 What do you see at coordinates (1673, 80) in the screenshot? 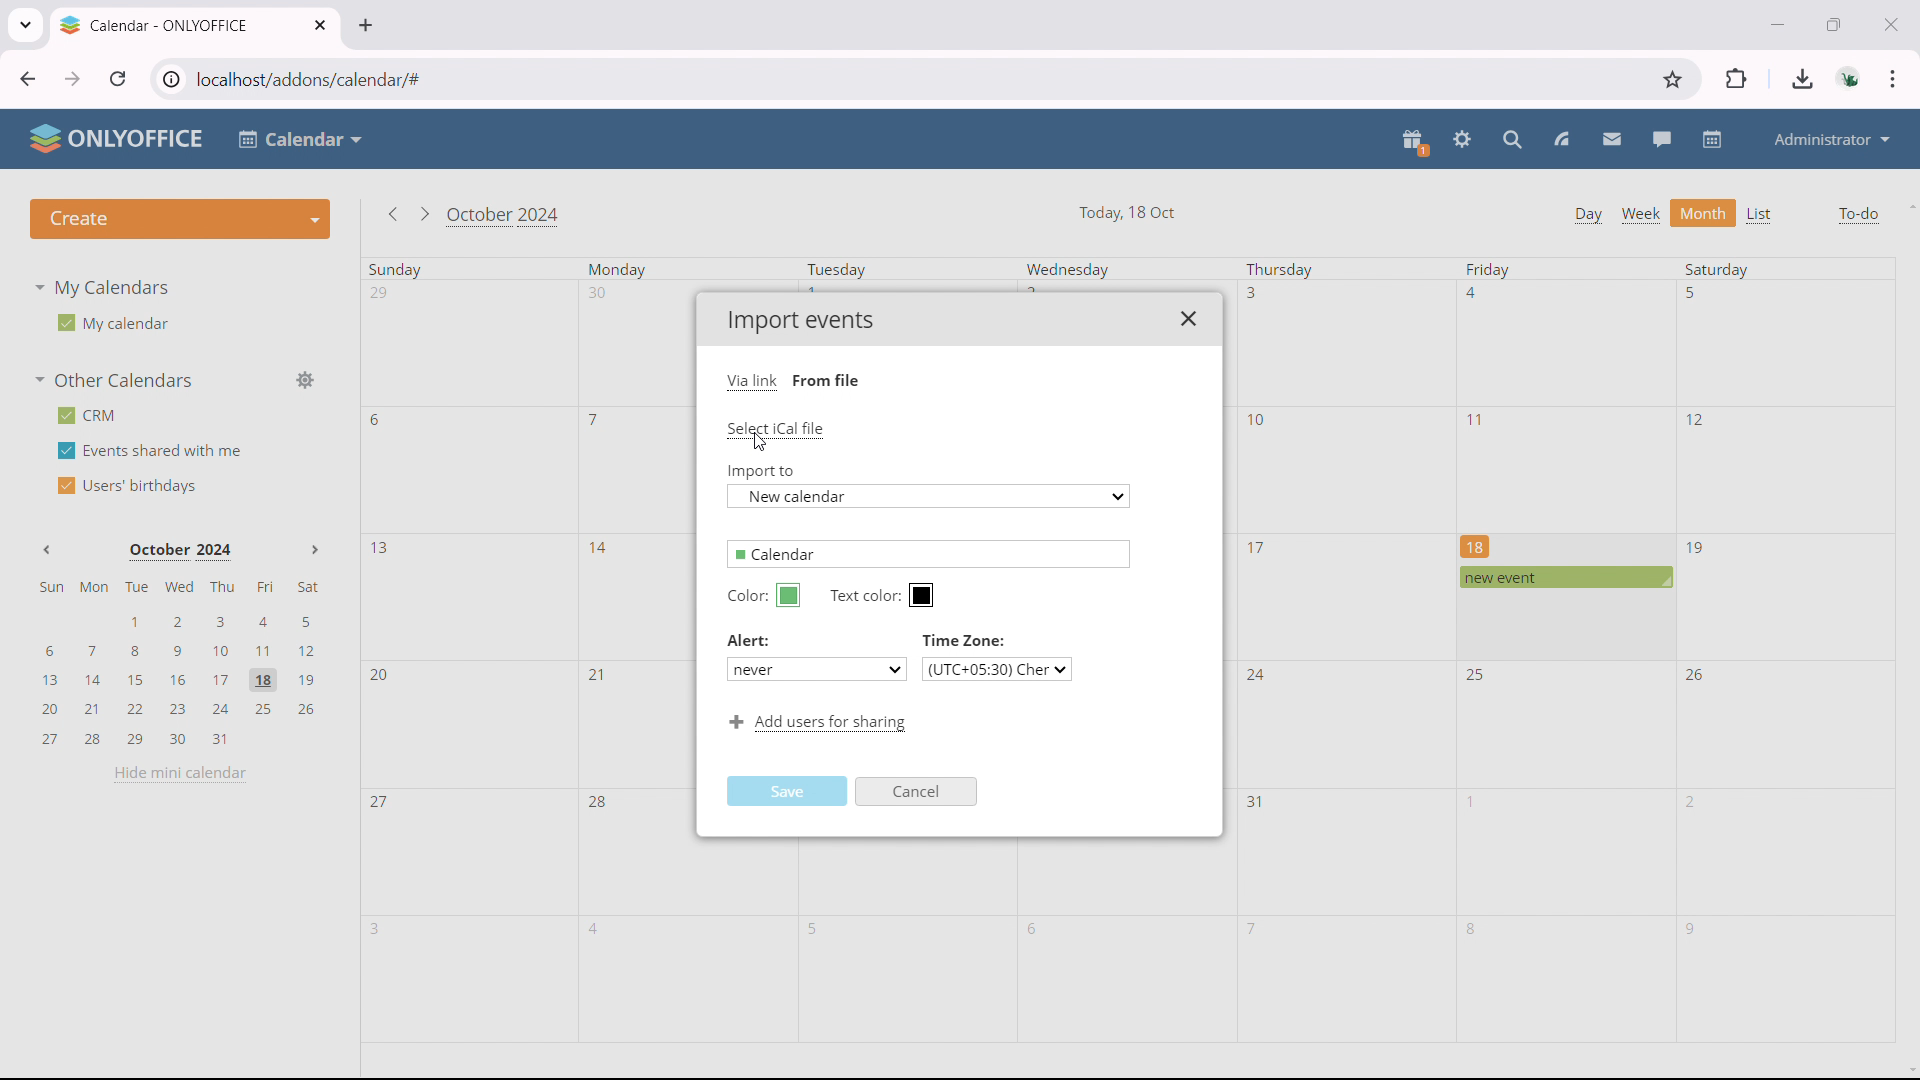
I see `bookmark this tab` at bounding box center [1673, 80].